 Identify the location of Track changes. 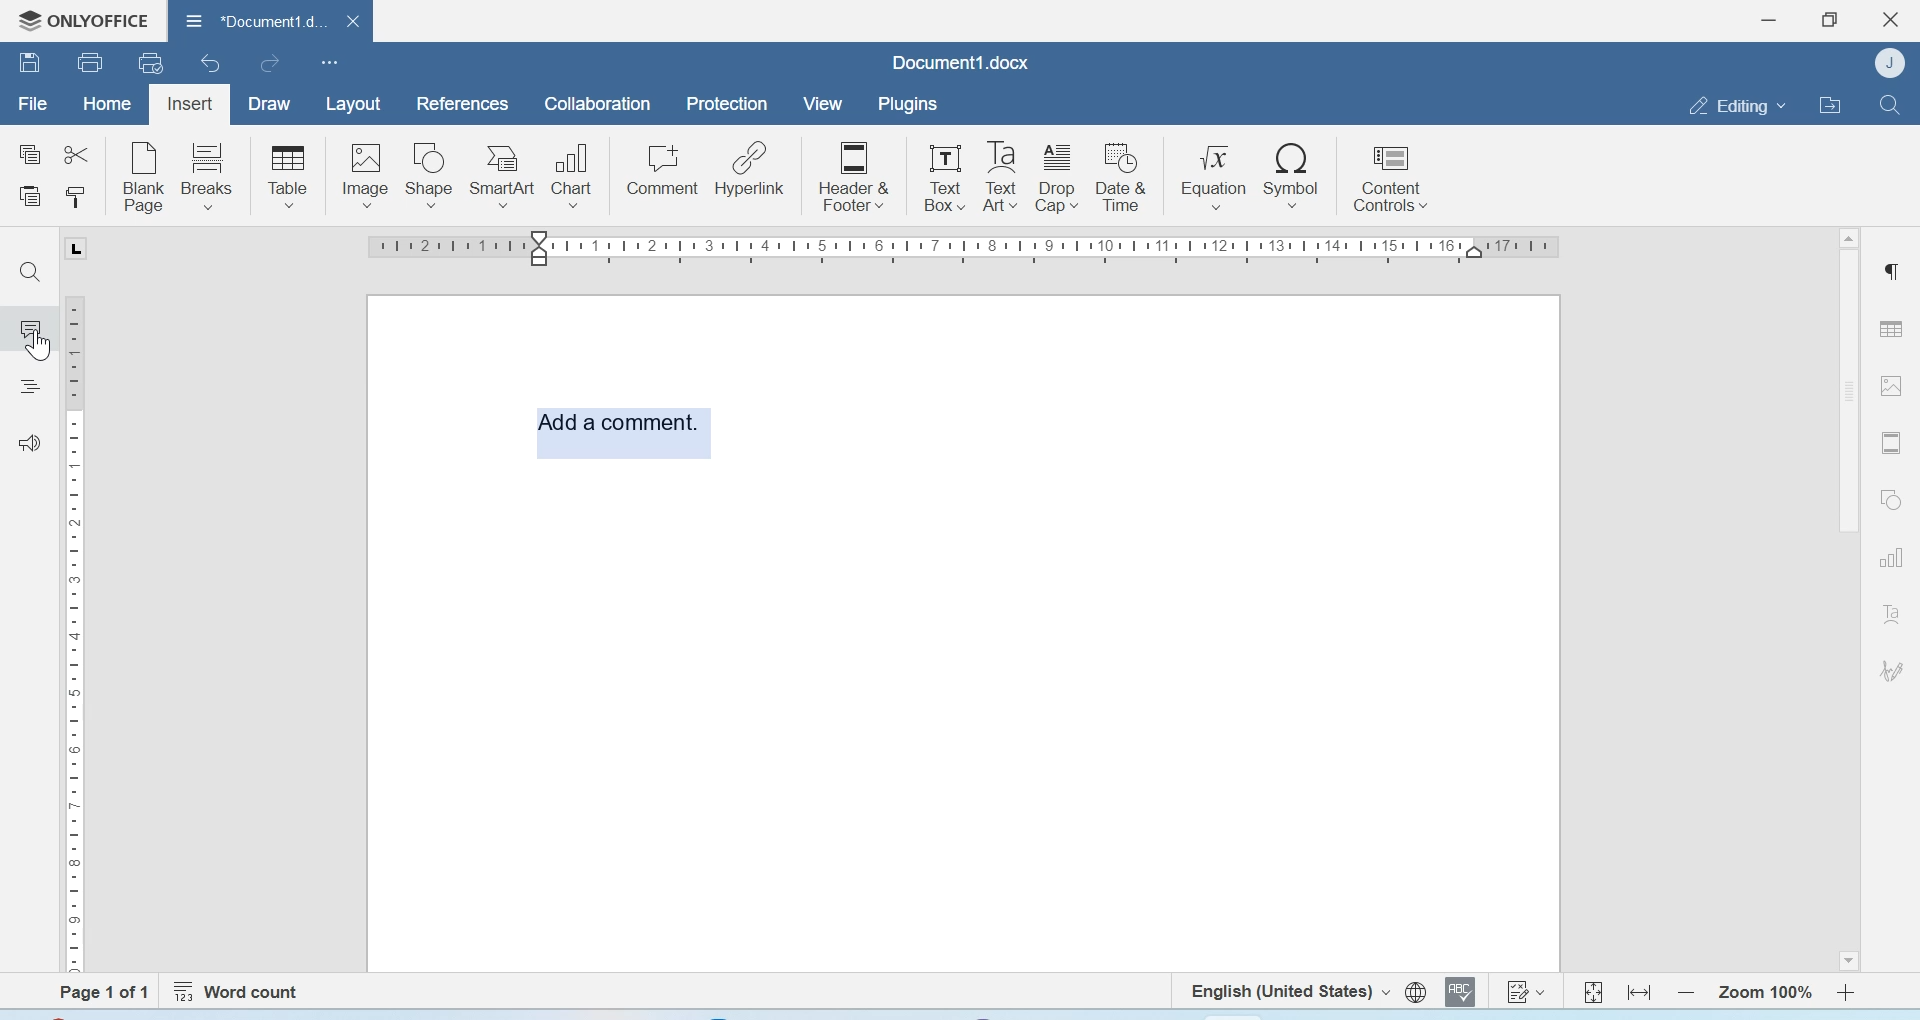
(1524, 991).